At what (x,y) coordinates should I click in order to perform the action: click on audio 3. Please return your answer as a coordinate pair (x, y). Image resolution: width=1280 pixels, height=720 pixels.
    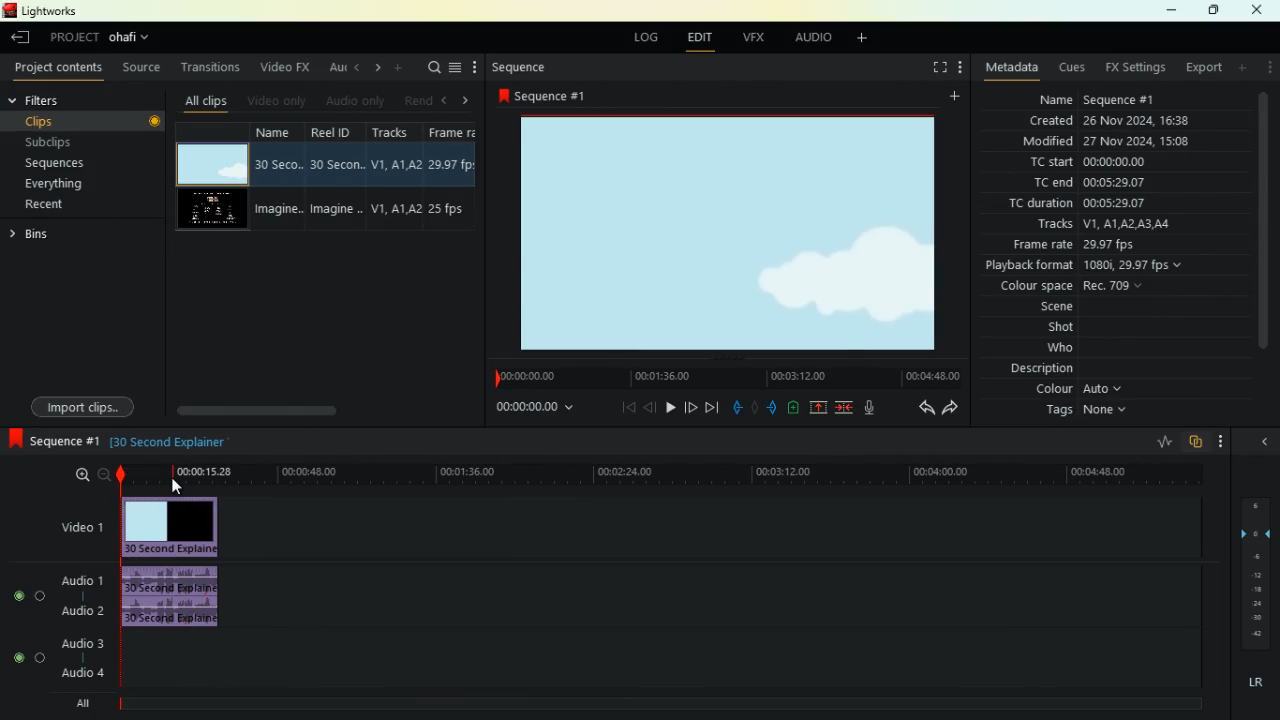
    Looking at the image, I should click on (74, 641).